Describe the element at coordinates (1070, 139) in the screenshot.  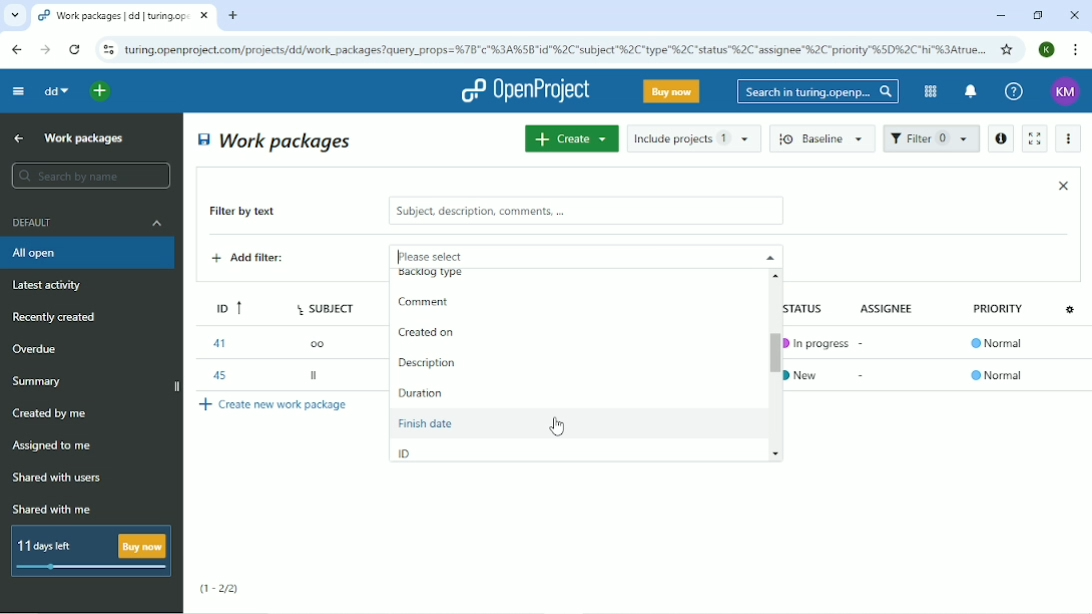
I see `More actions` at that location.